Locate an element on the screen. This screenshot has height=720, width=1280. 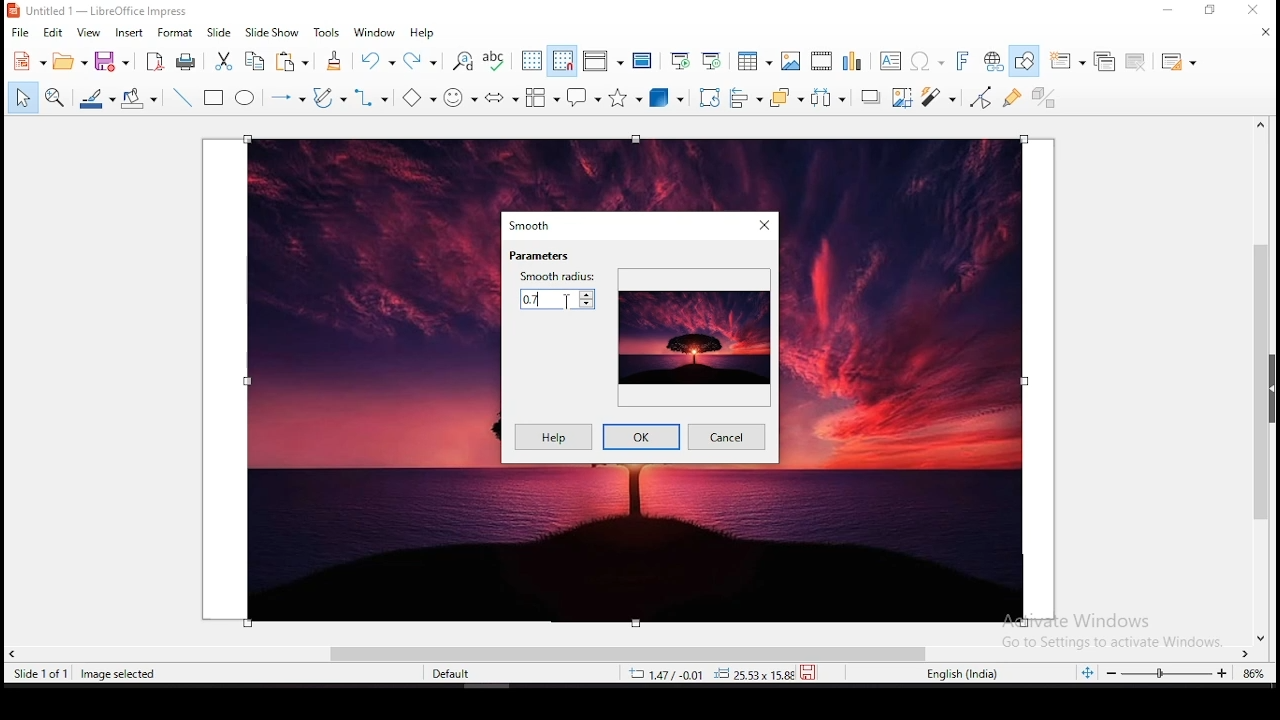
parameters is located at coordinates (540, 256).